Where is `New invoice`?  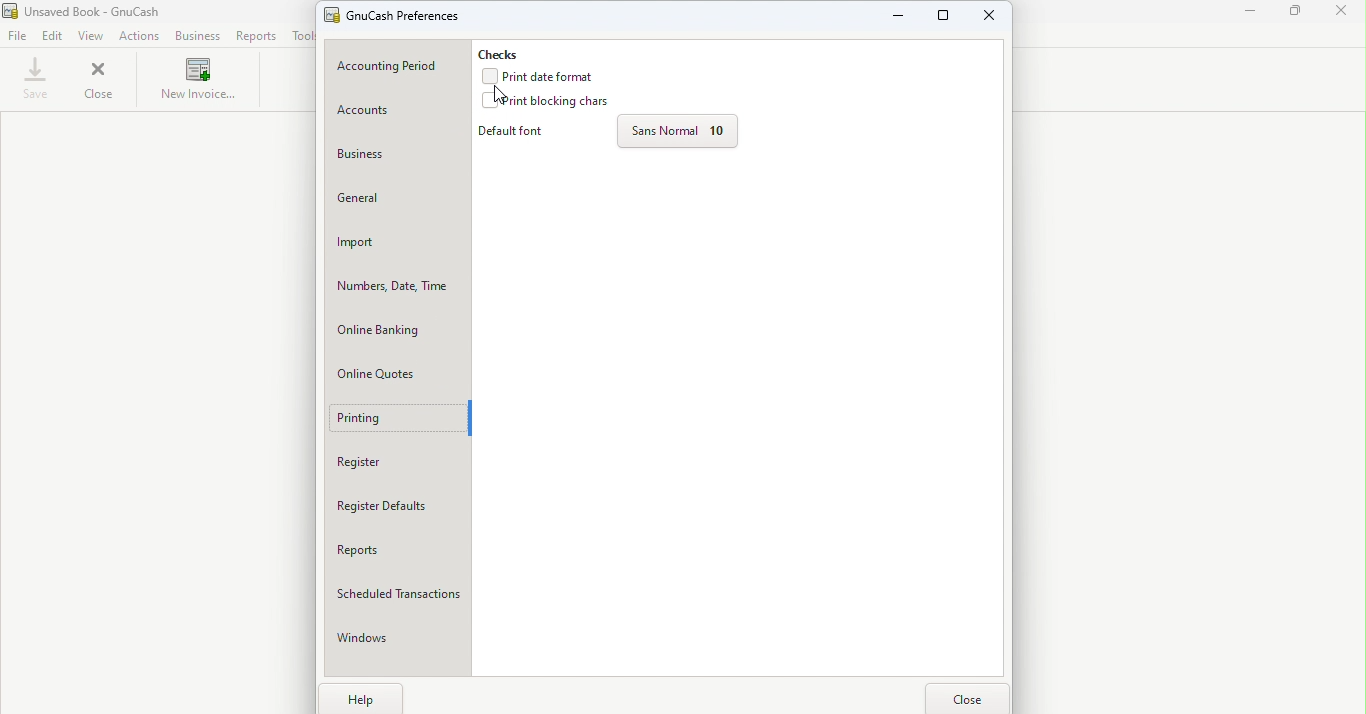
New invoice is located at coordinates (196, 82).